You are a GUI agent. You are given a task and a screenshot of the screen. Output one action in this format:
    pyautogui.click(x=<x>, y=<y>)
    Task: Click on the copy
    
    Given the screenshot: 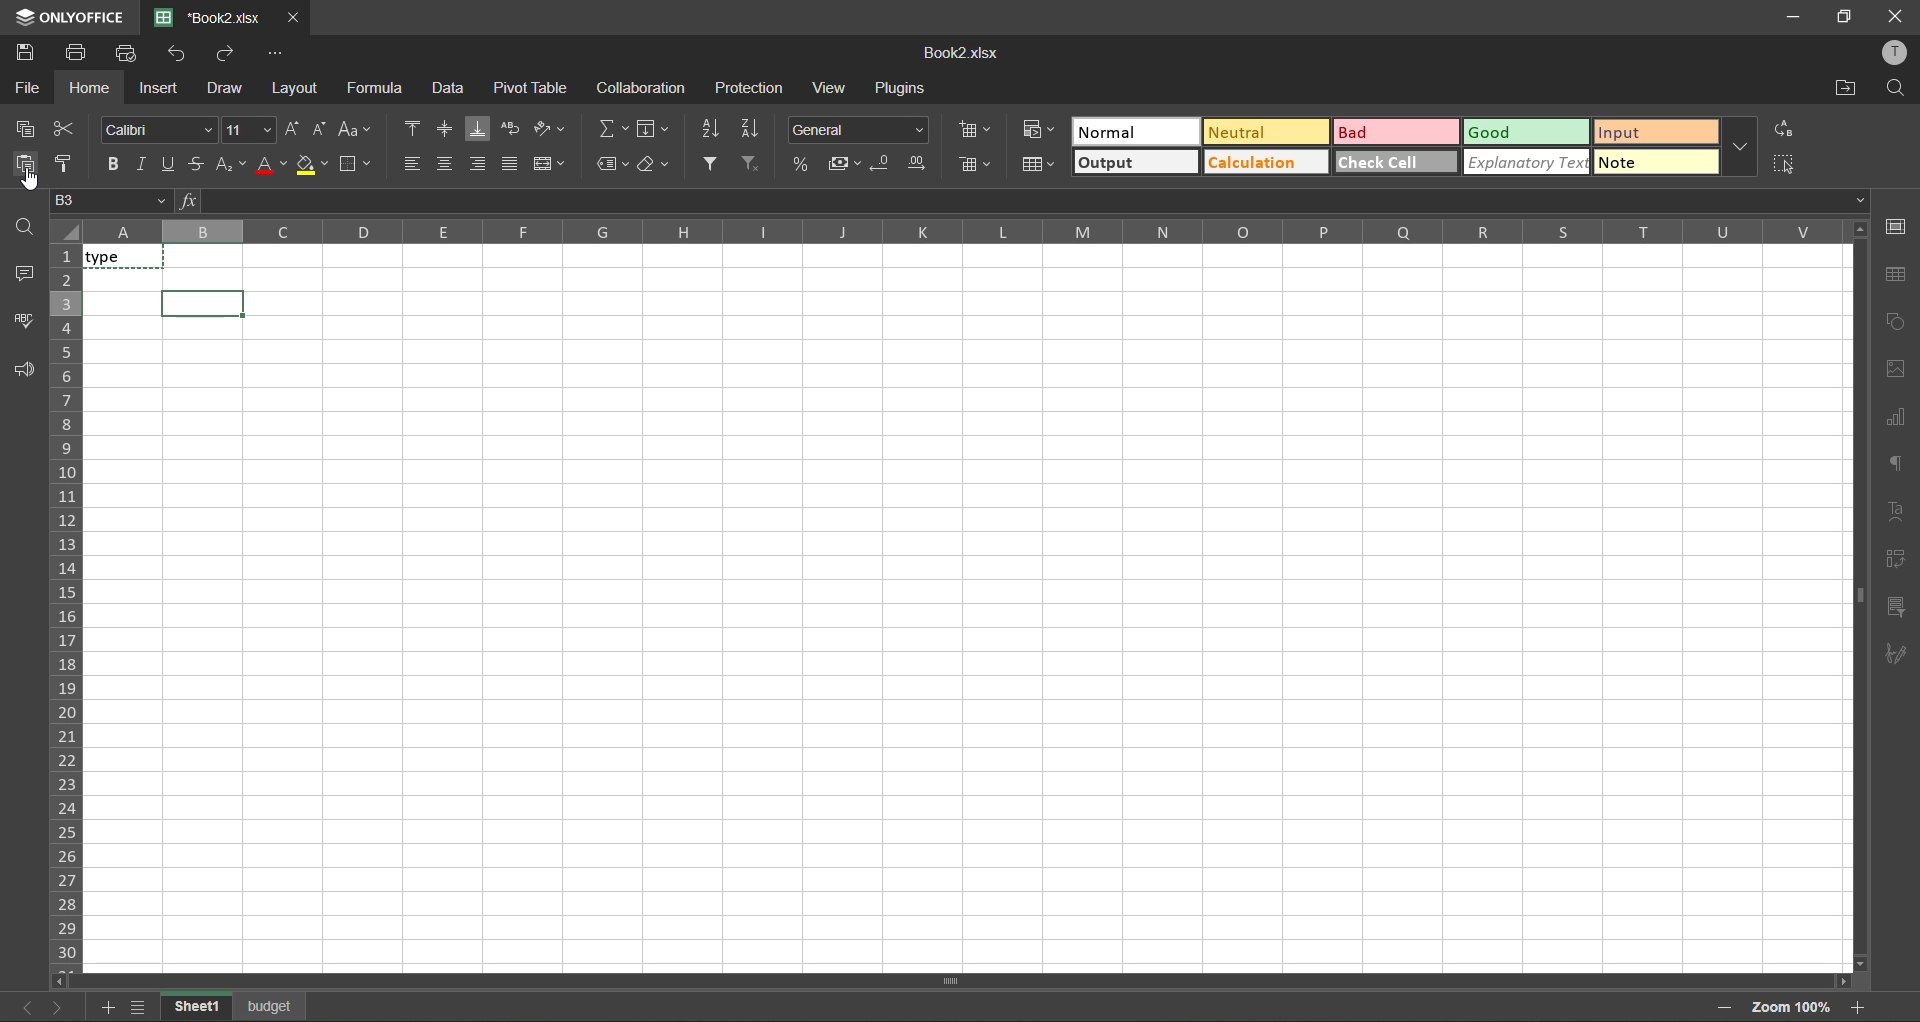 What is the action you would take?
    pyautogui.click(x=23, y=128)
    